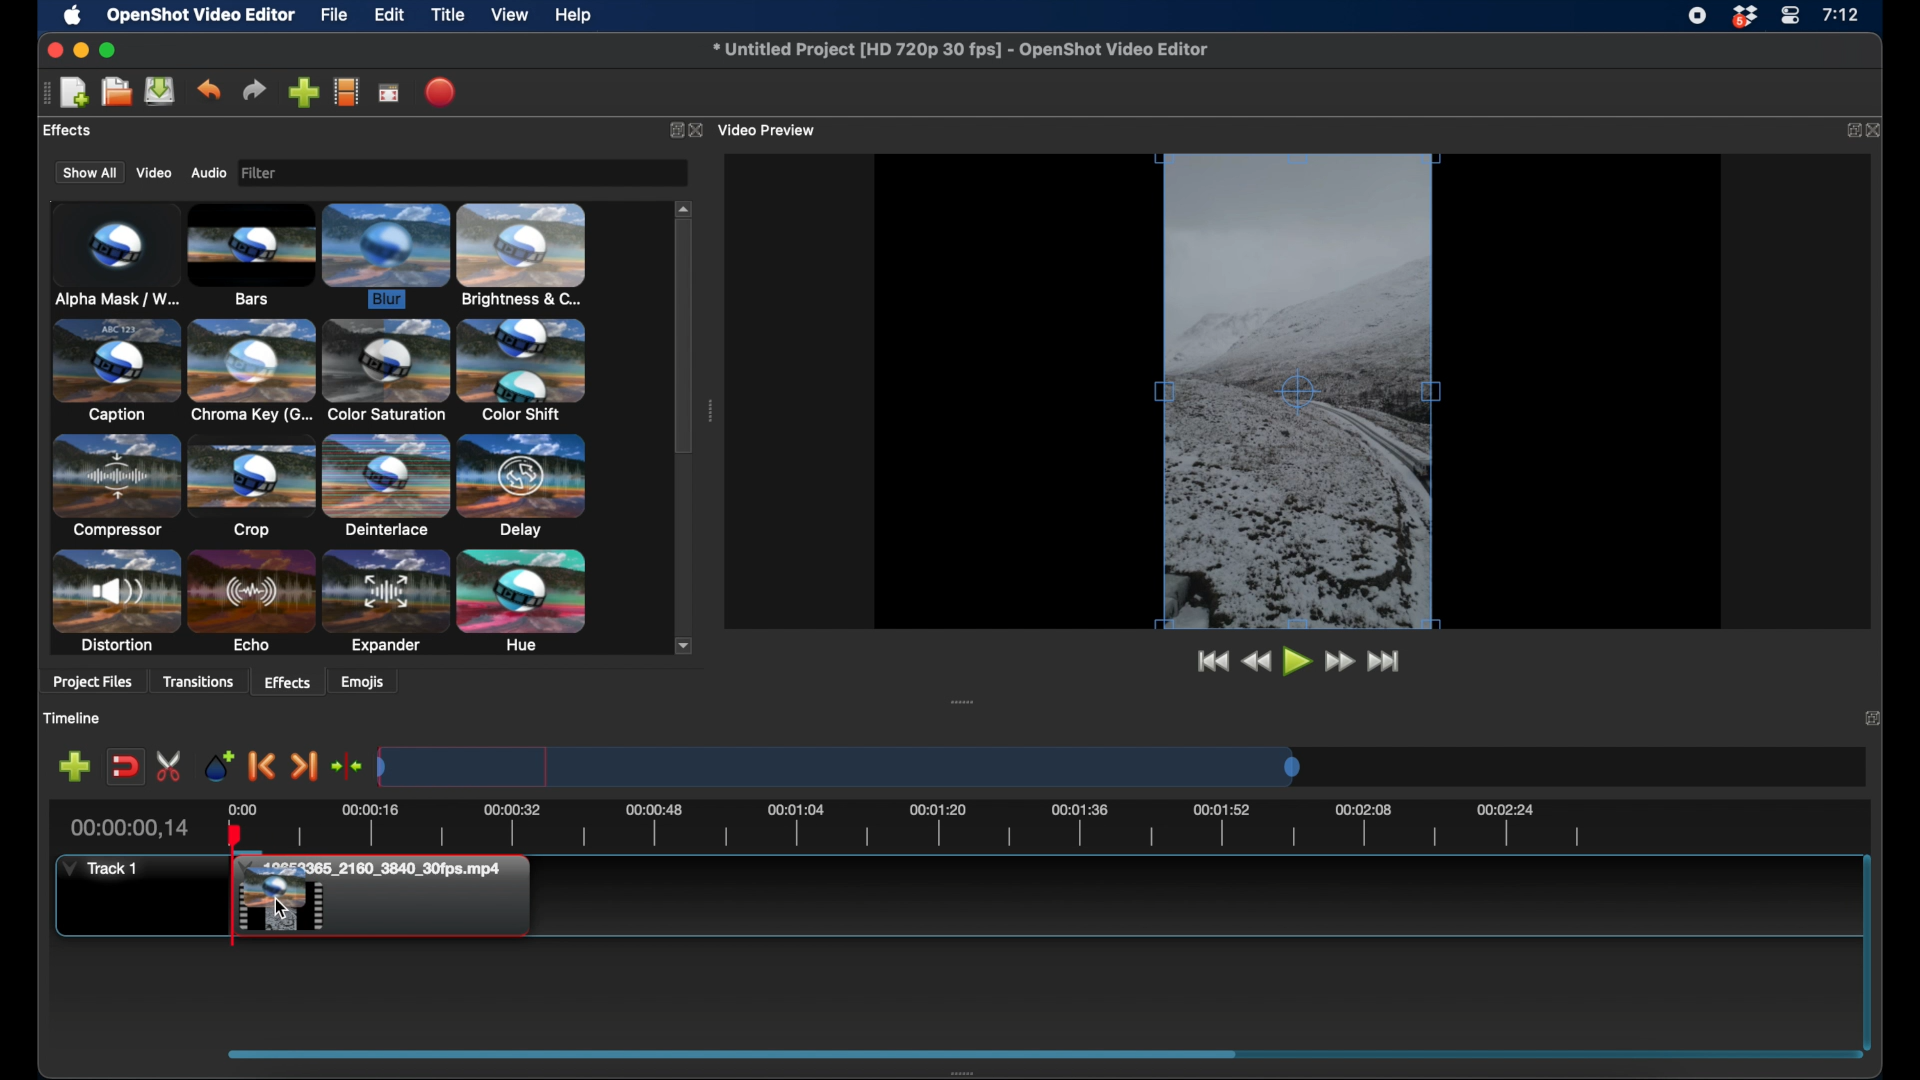 This screenshot has width=1920, height=1080. I want to click on rewind, so click(1258, 663).